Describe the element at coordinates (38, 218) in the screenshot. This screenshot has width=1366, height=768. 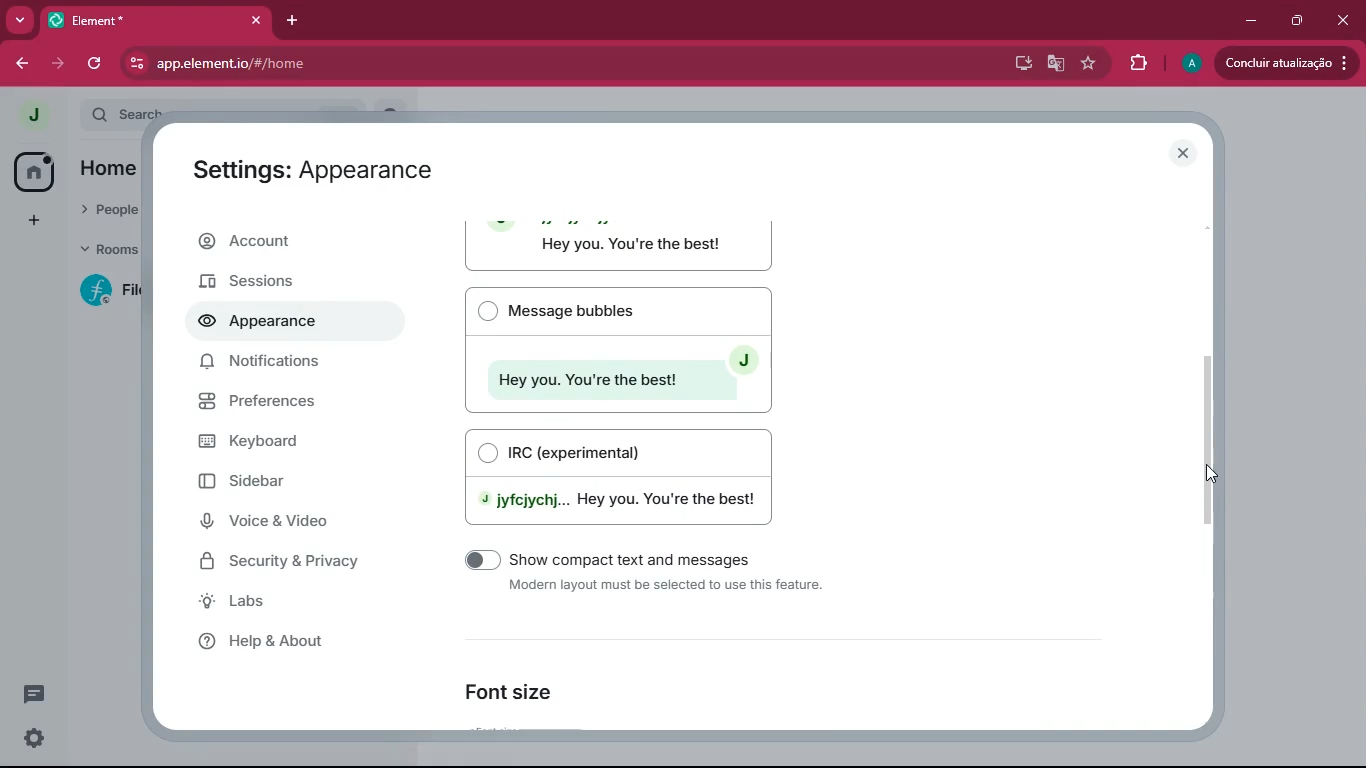
I see `add` at that location.